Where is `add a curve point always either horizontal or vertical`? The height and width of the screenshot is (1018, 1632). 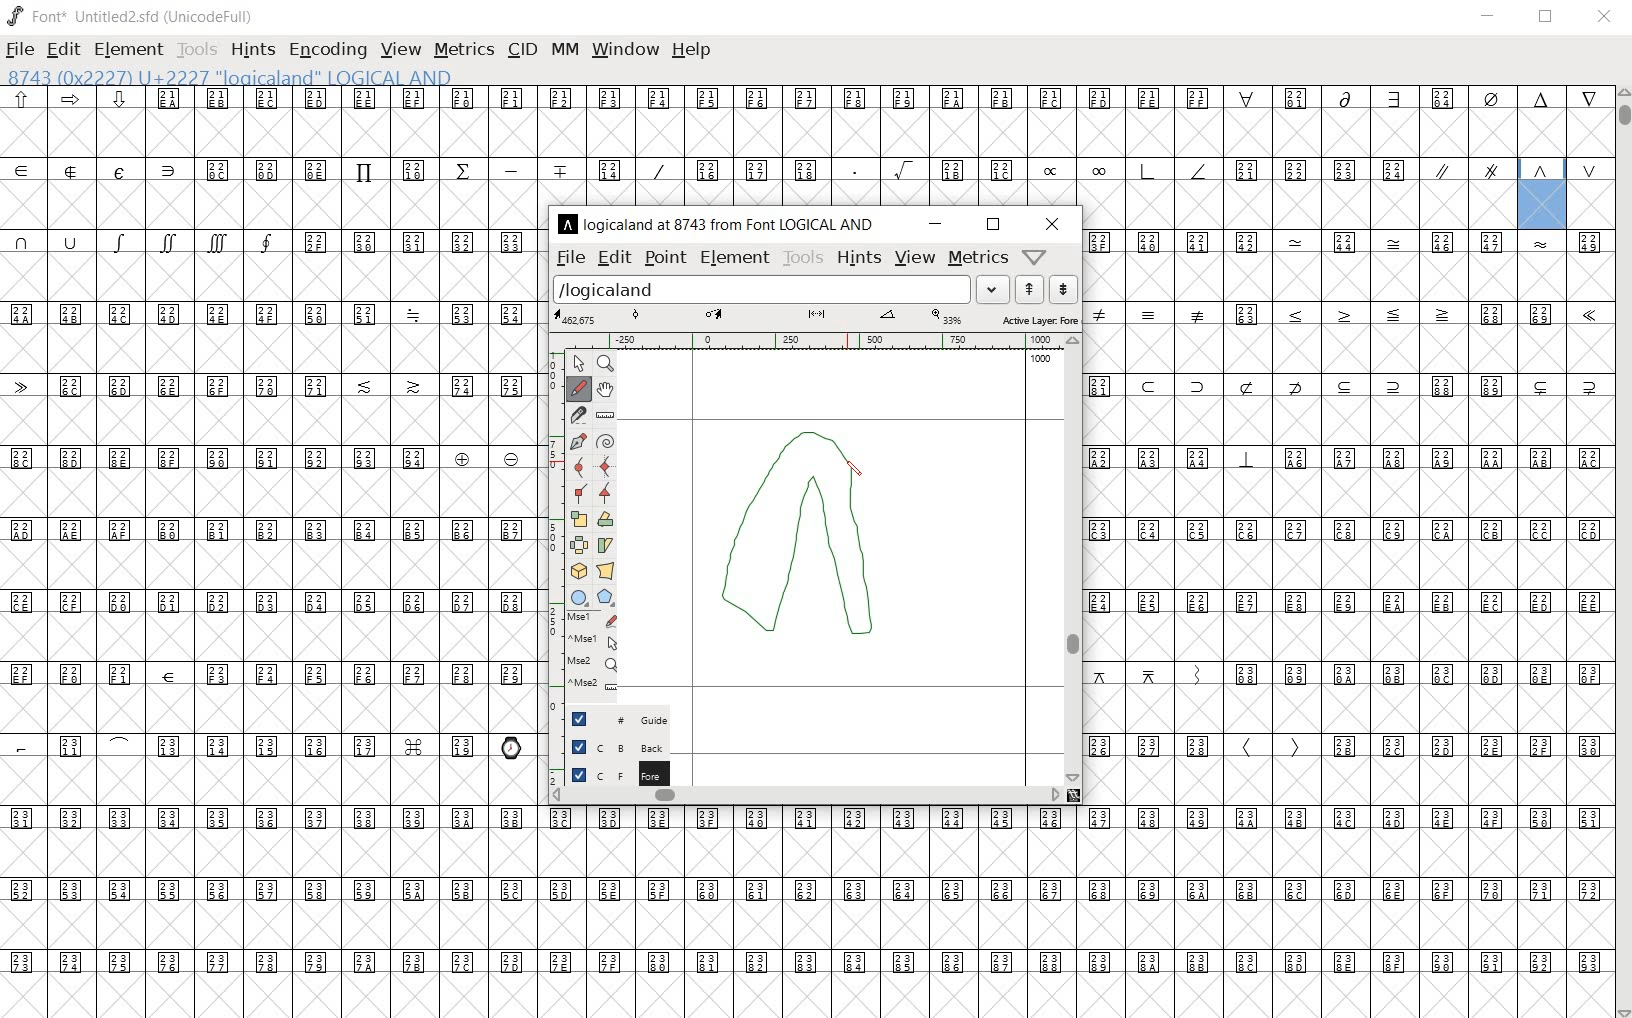
add a curve point always either horizontal or vertical is located at coordinates (606, 465).